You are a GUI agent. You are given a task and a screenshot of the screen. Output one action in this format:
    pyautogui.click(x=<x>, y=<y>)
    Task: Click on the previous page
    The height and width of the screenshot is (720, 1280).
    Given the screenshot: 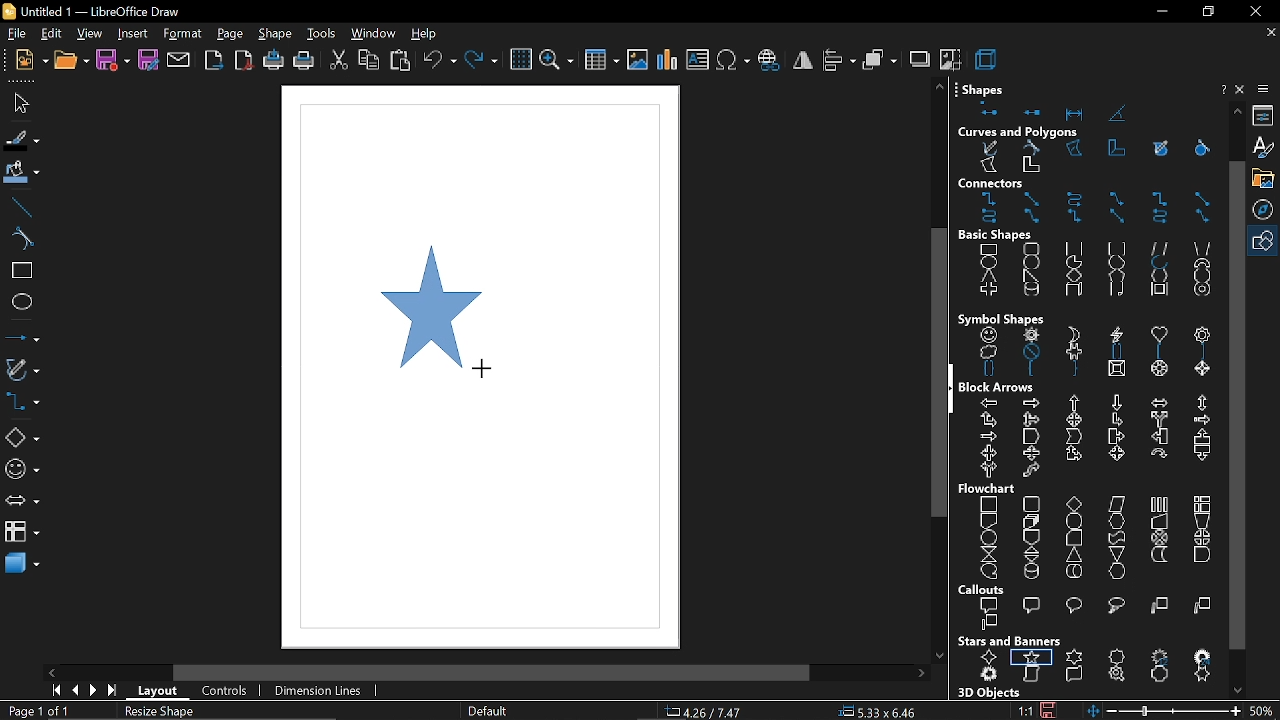 What is the action you would take?
    pyautogui.click(x=75, y=691)
    